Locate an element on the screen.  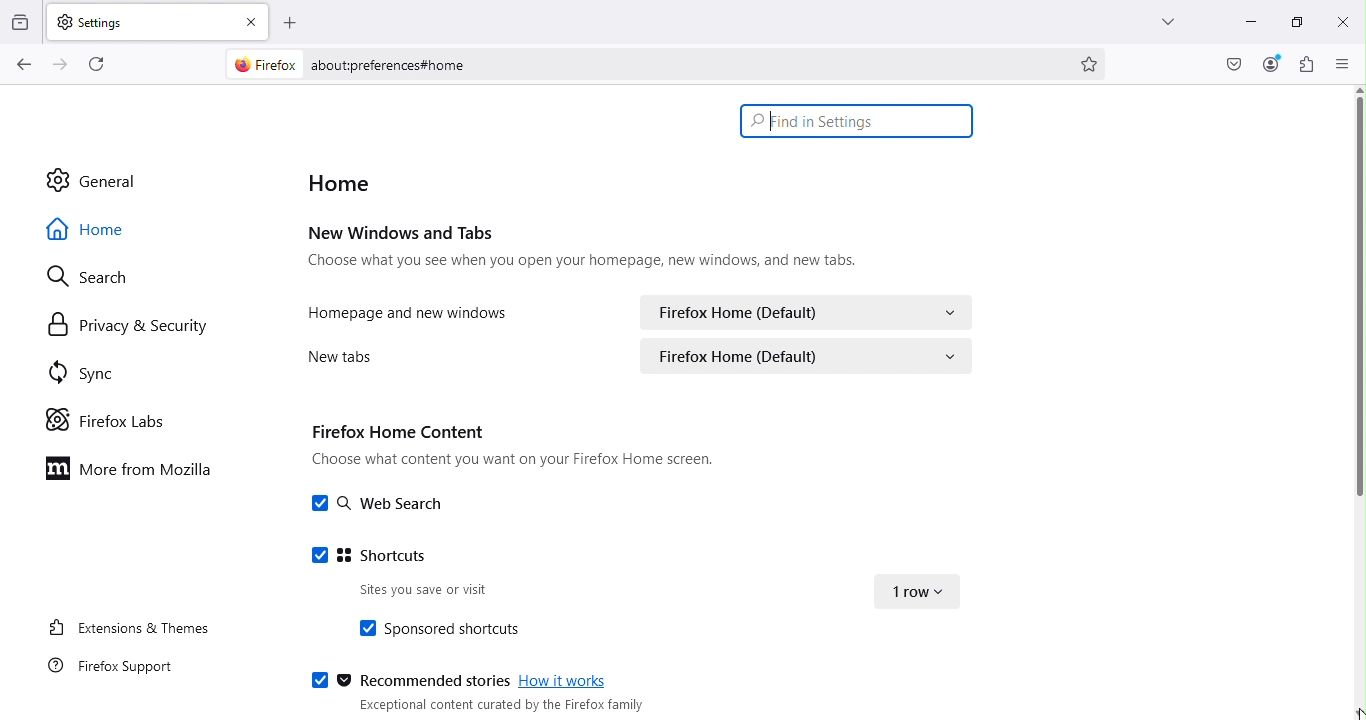
New tabs is located at coordinates (334, 356).